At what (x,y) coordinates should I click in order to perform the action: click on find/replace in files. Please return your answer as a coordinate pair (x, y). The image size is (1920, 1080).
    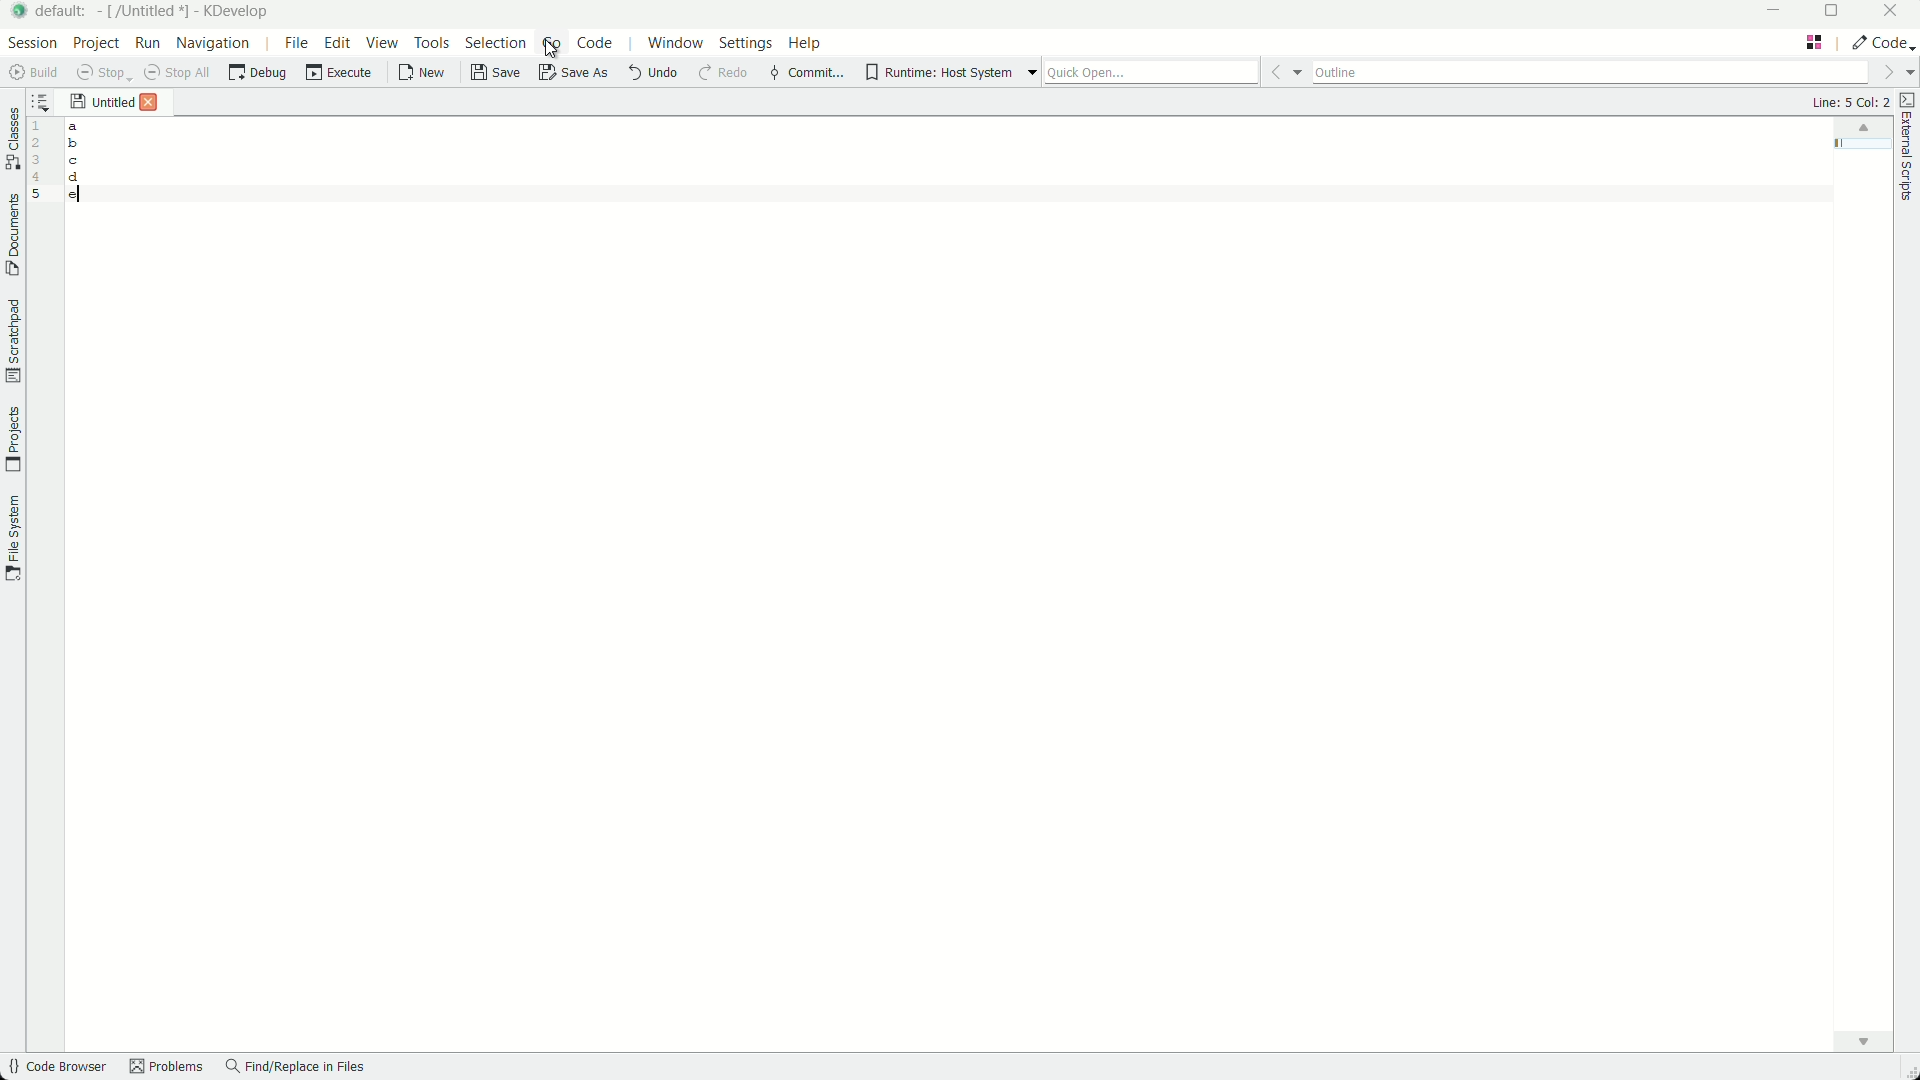
    Looking at the image, I should click on (299, 1070).